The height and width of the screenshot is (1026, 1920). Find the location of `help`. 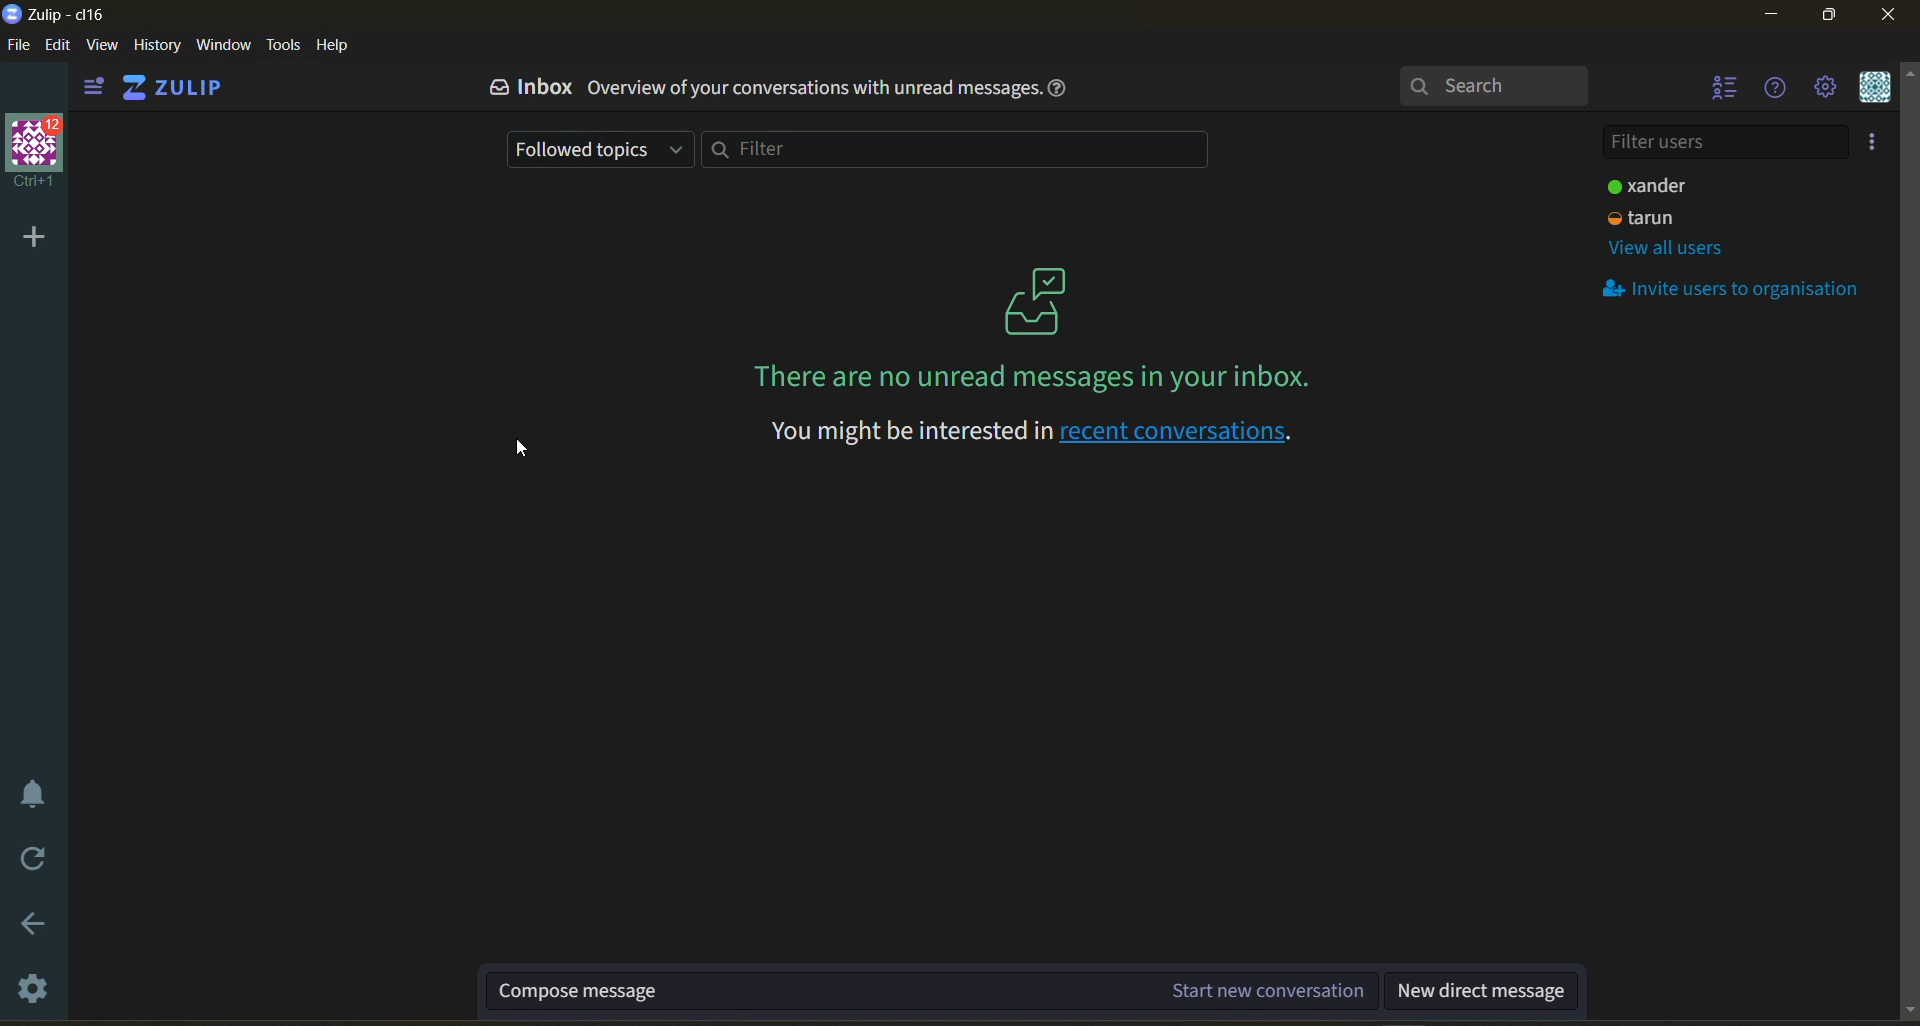

help is located at coordinates (340, 45).